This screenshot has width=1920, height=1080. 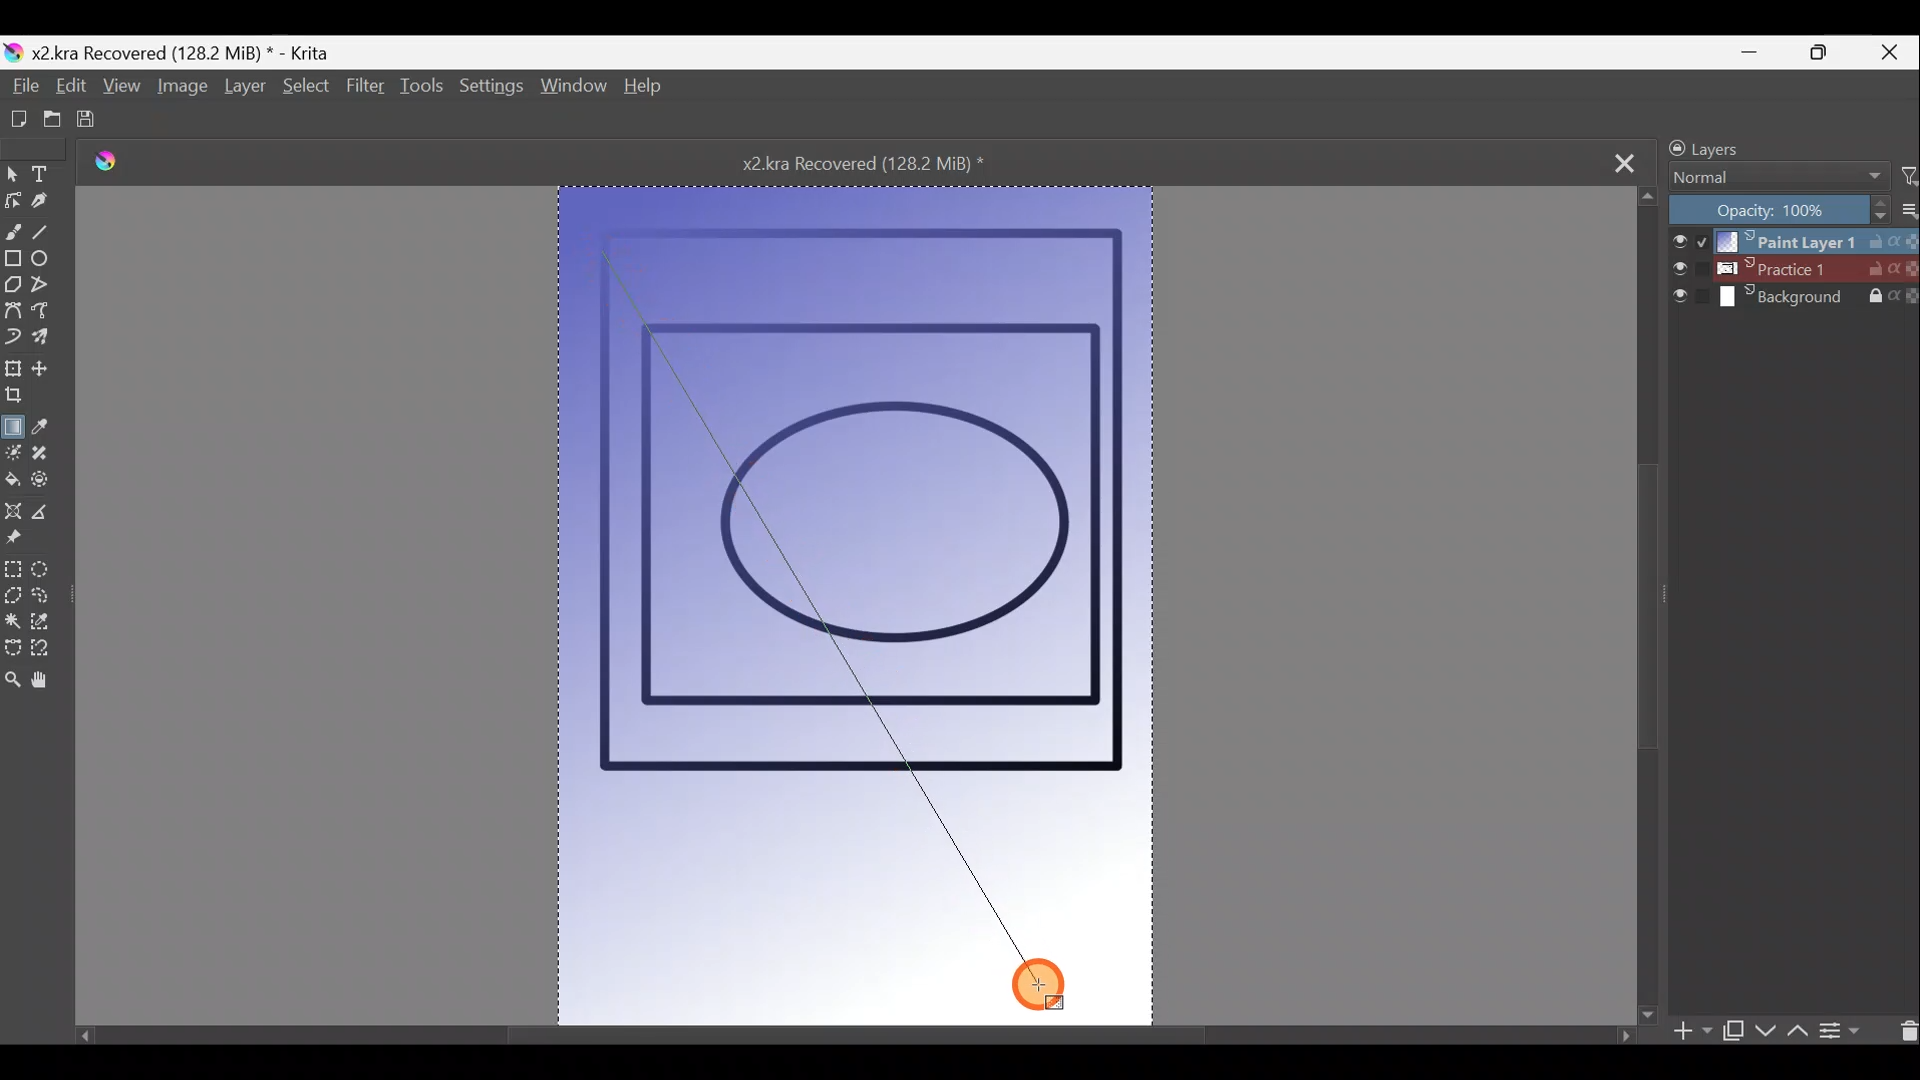 What do you see at coordinates (1828, 53) in the screenshot?
I see `Maximise` at bounding box center [1828, 53].